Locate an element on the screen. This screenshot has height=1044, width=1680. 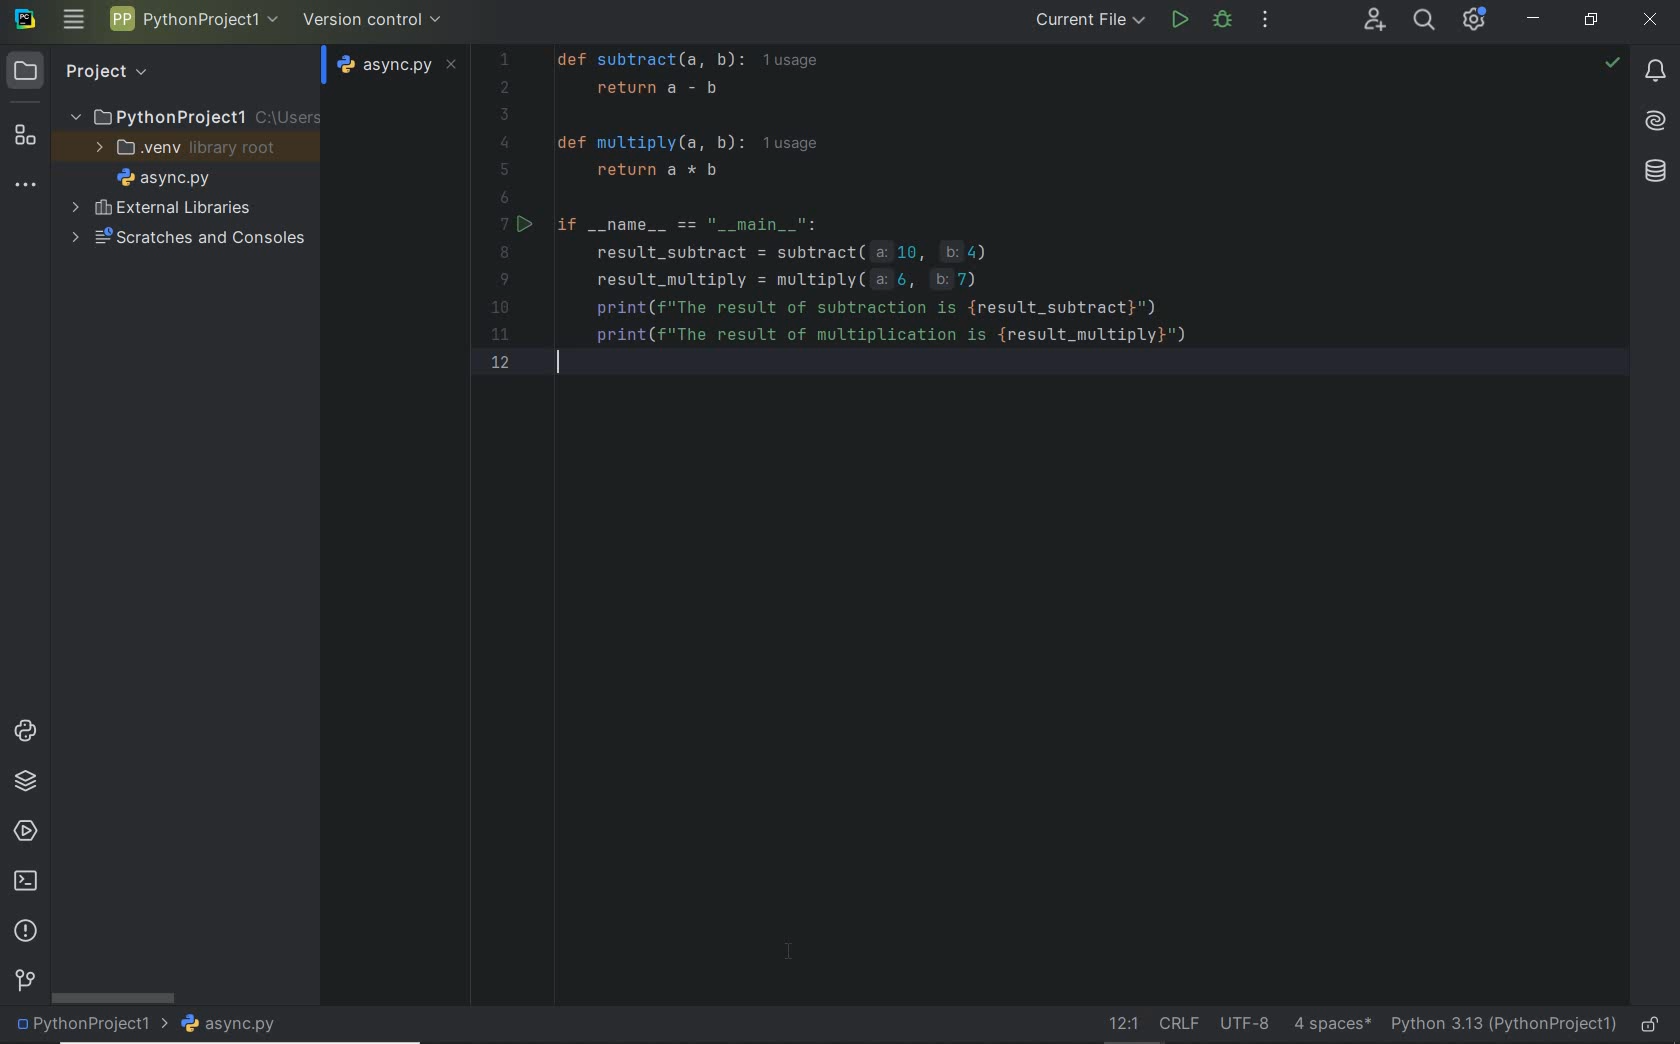
more tool windows is located at coordinates (25, 186).